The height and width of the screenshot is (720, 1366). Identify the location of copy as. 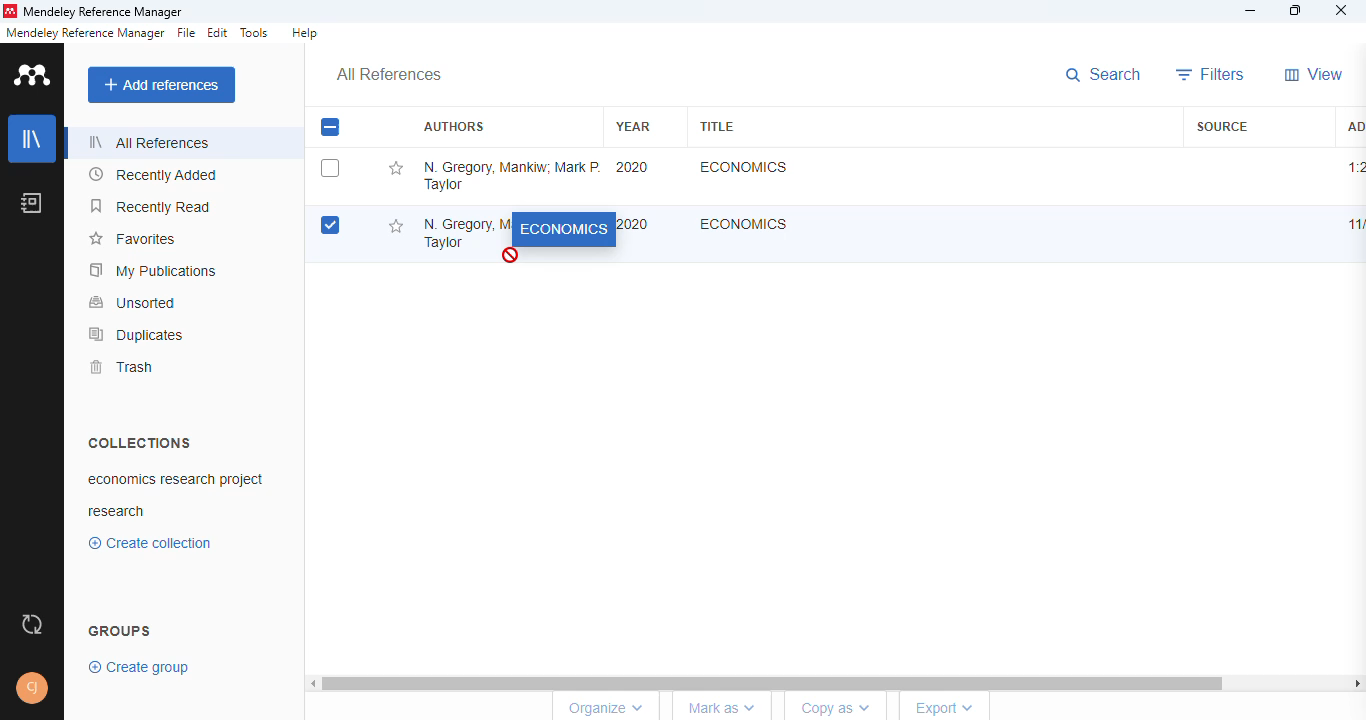
(836, 709).